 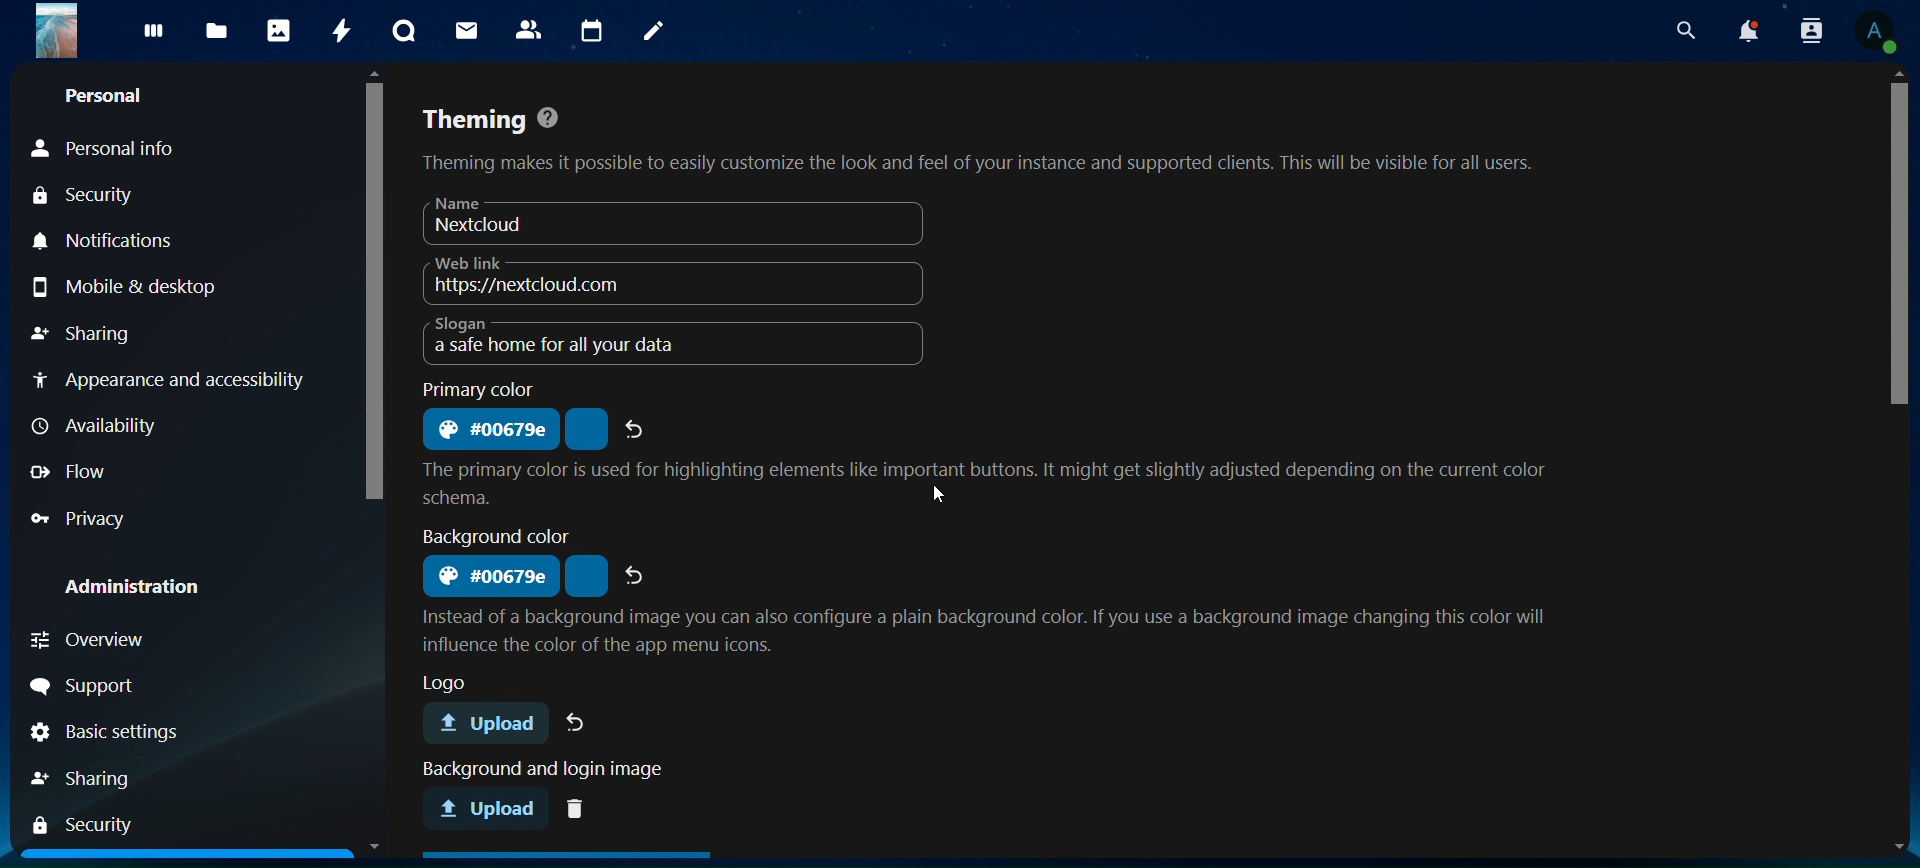 What do you see at coordinates (542, 768) in the screenshot?
I see `text` at bounding box center [542, 768].